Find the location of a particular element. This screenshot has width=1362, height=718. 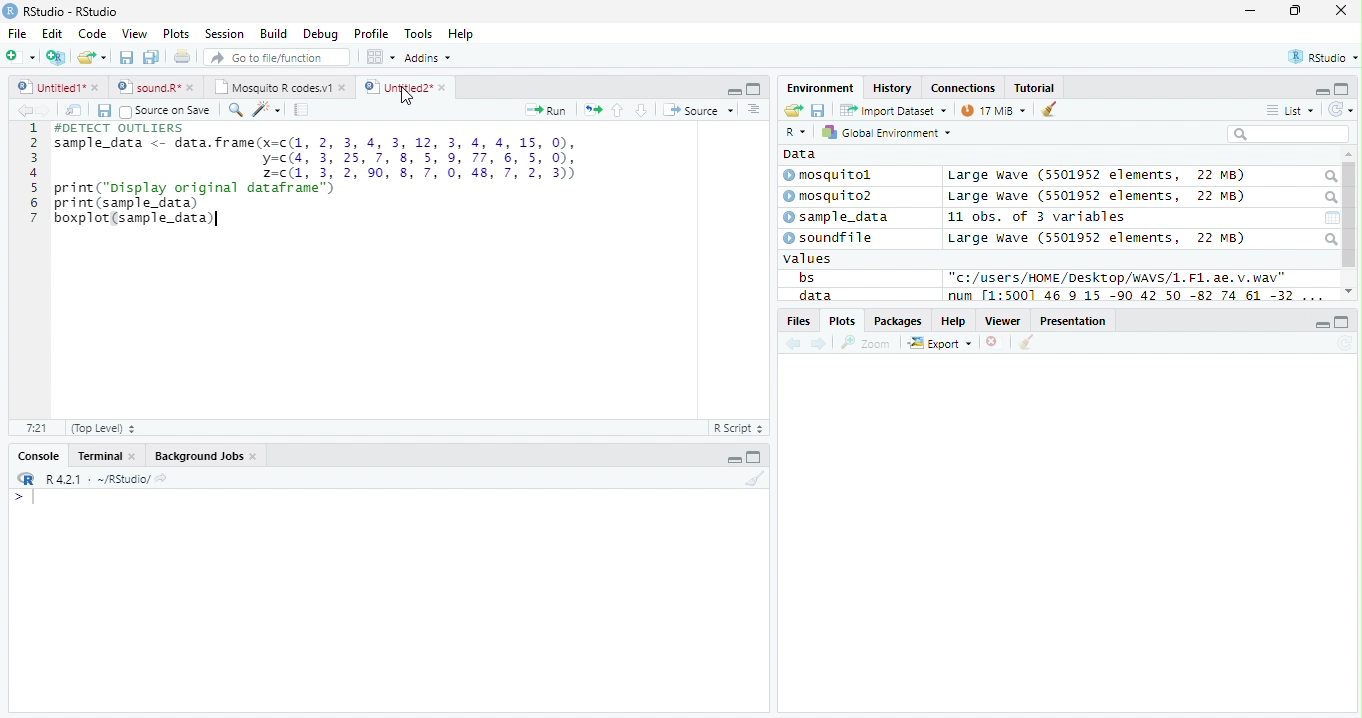

Console is located at coordinates (35, 455).